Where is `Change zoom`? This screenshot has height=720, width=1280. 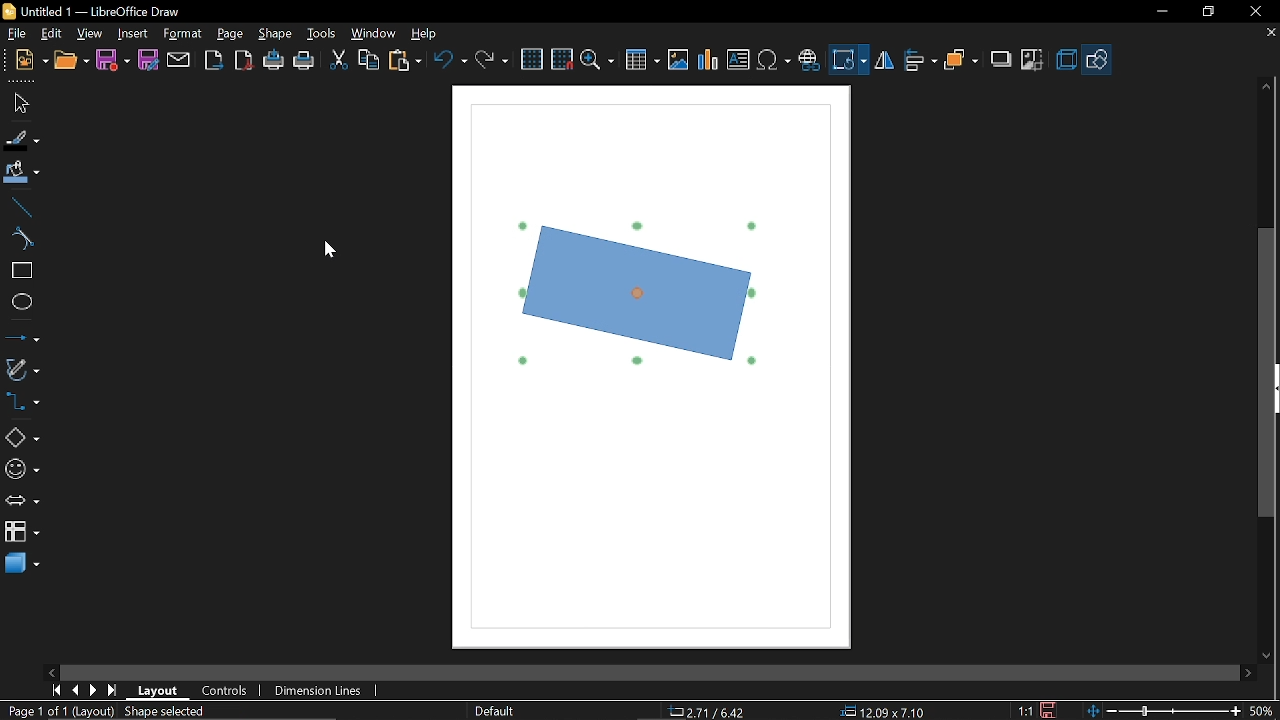
Change zoom is located at coordinates (1161, 710).